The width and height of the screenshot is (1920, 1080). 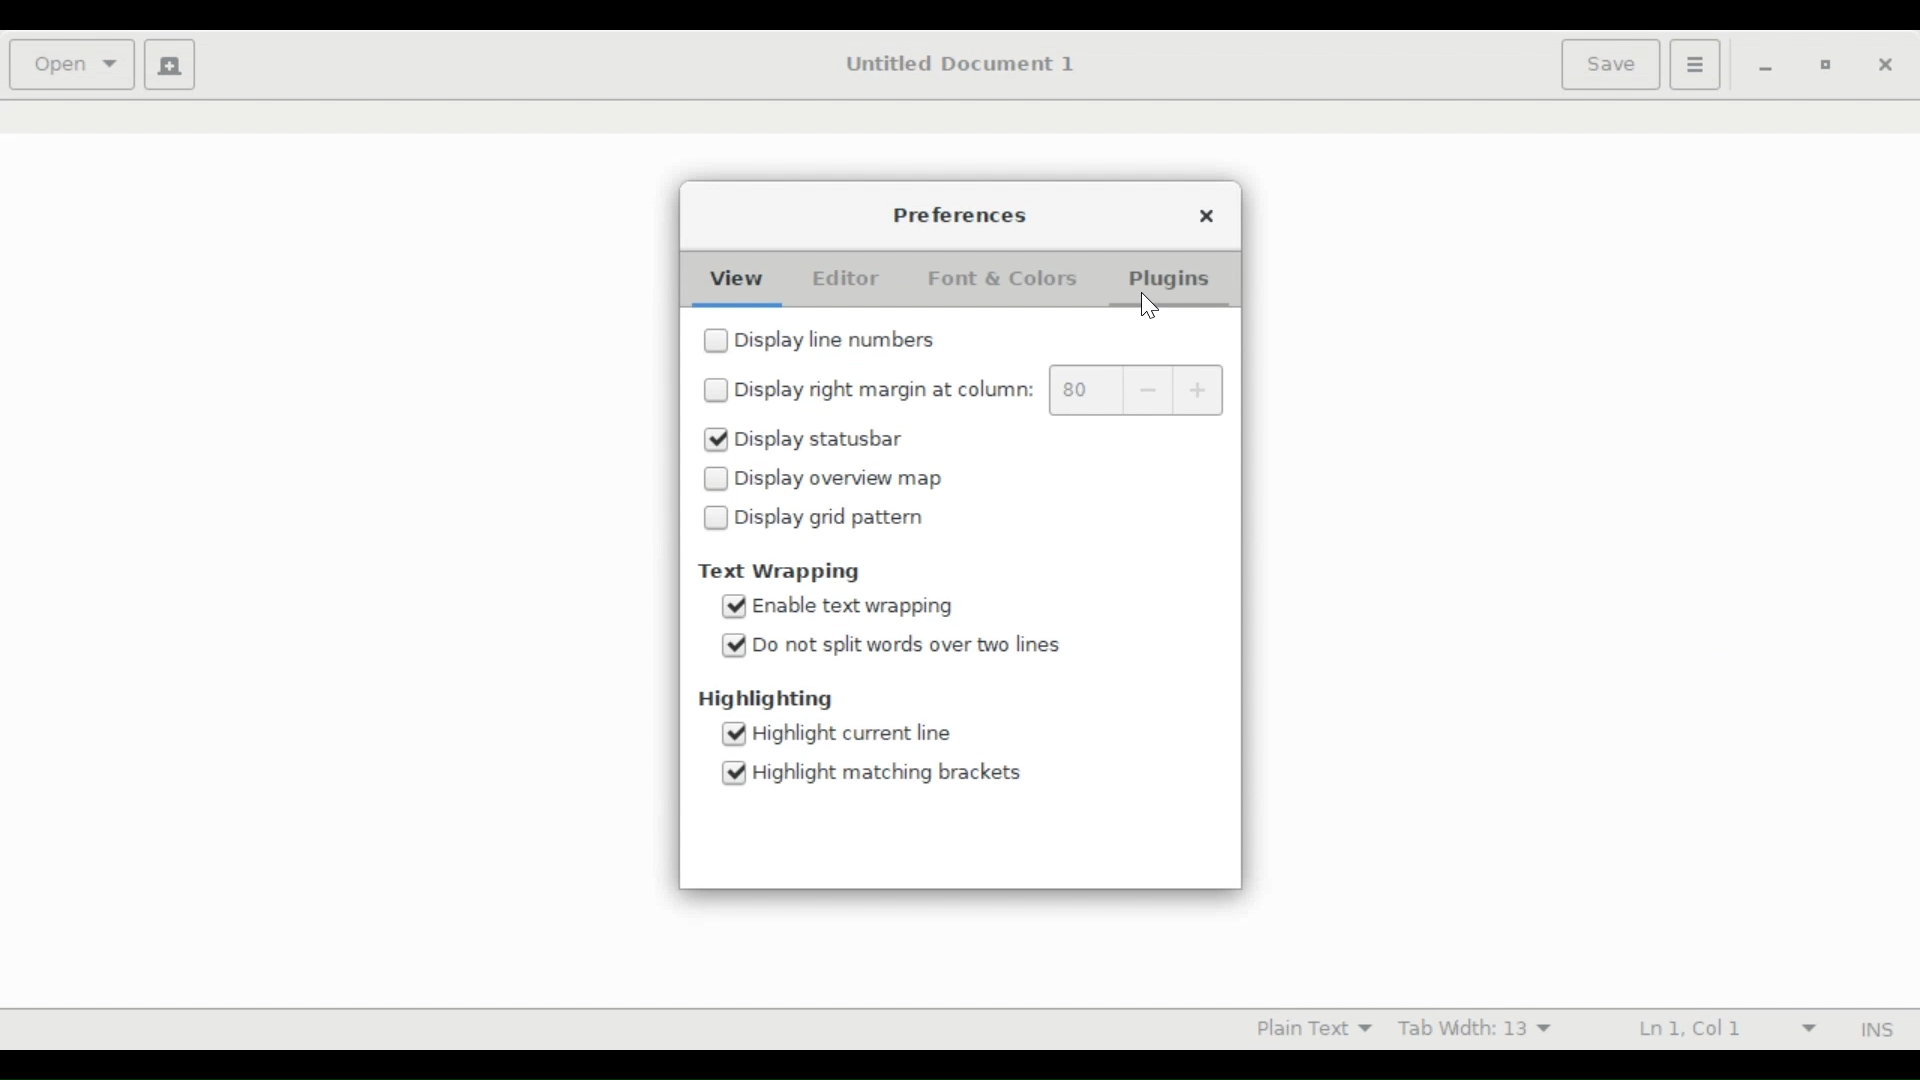 What do you see at coordinates (886, 389) in the screenshot?
I see `(un)check Display right margin at column` at bounding box center [886, 389].